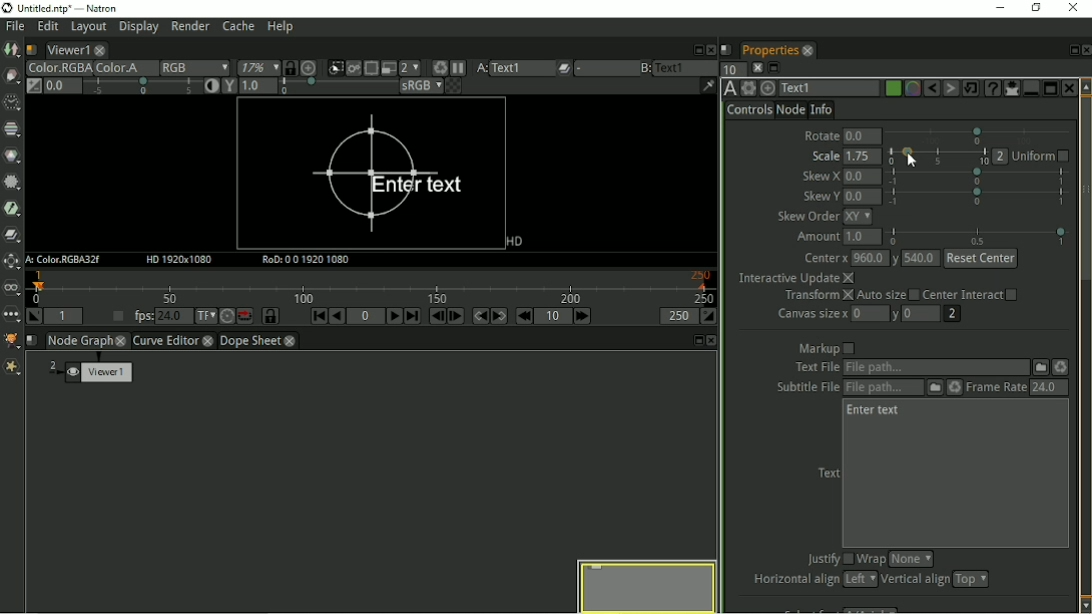 Image resolution: width=1092 pixels, height=614 pixels. What do you see at coordinates (914, 161) in the screenshot?
I see `cursor` at bounding box center [914, 161].